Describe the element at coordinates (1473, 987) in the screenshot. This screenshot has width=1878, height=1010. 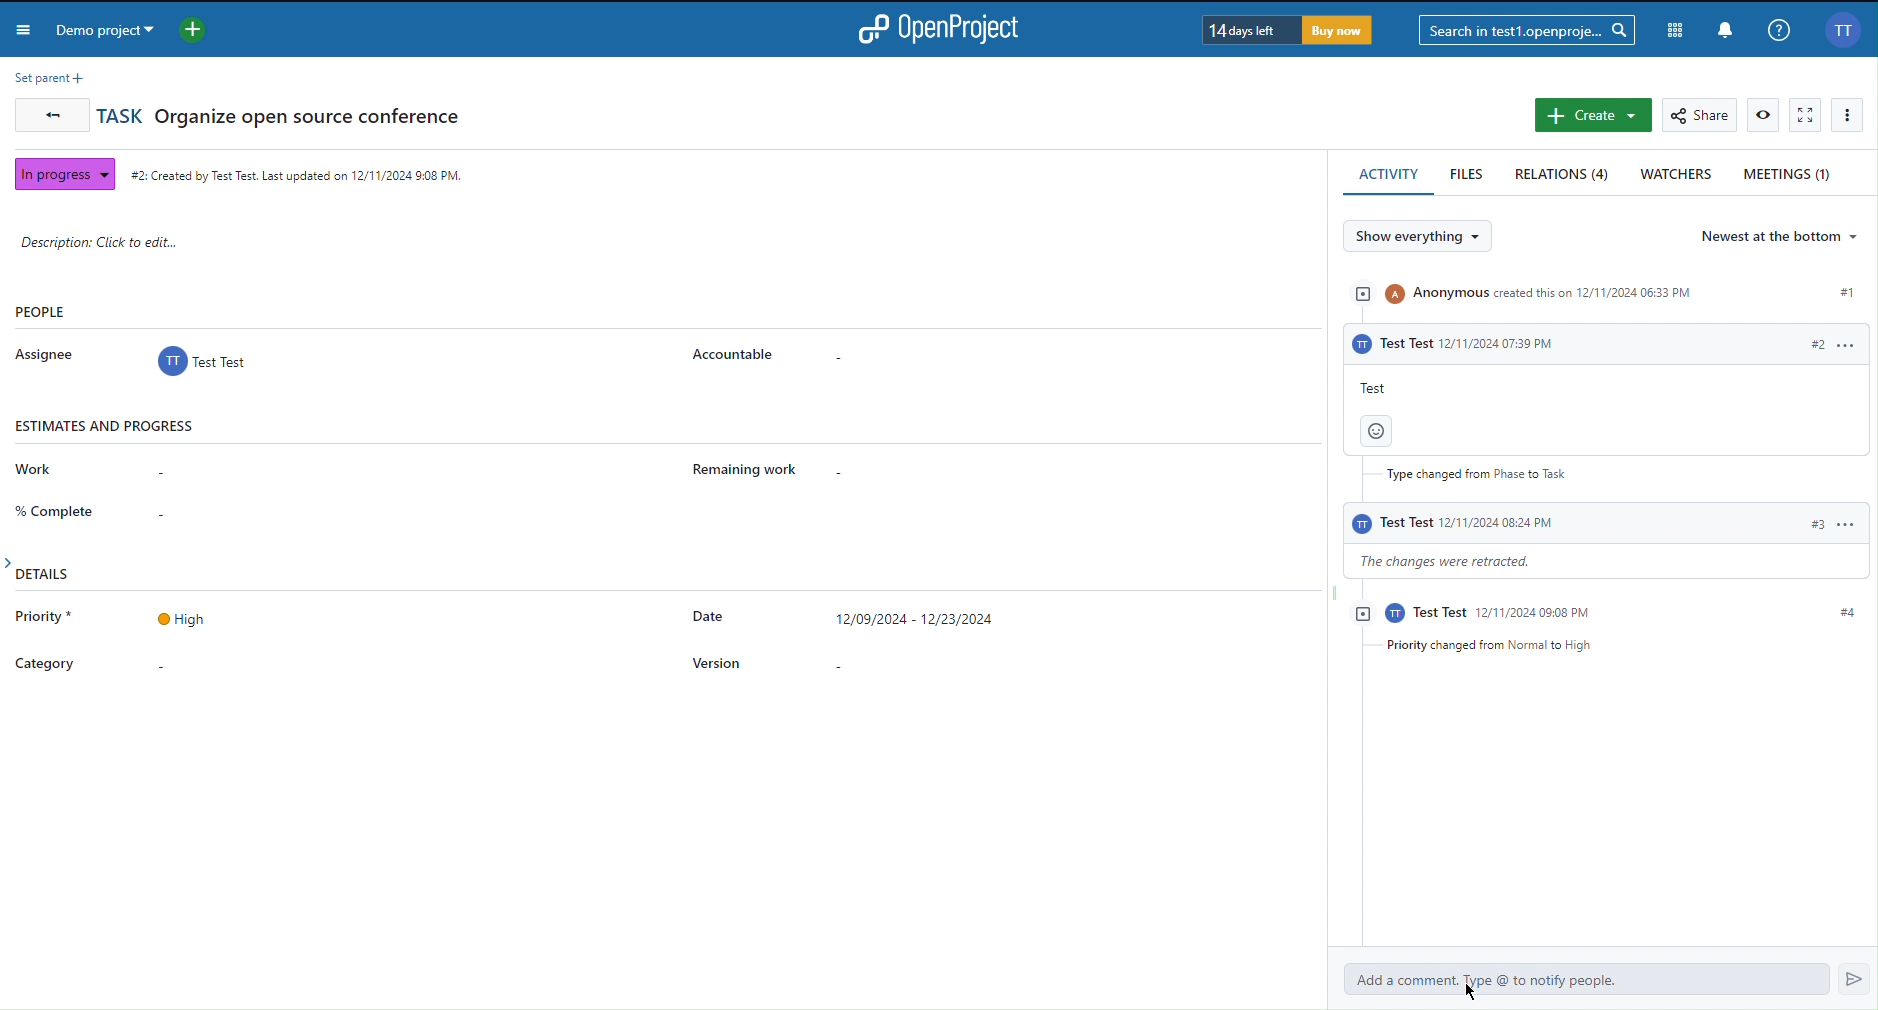
I see `Cursor` at that location.